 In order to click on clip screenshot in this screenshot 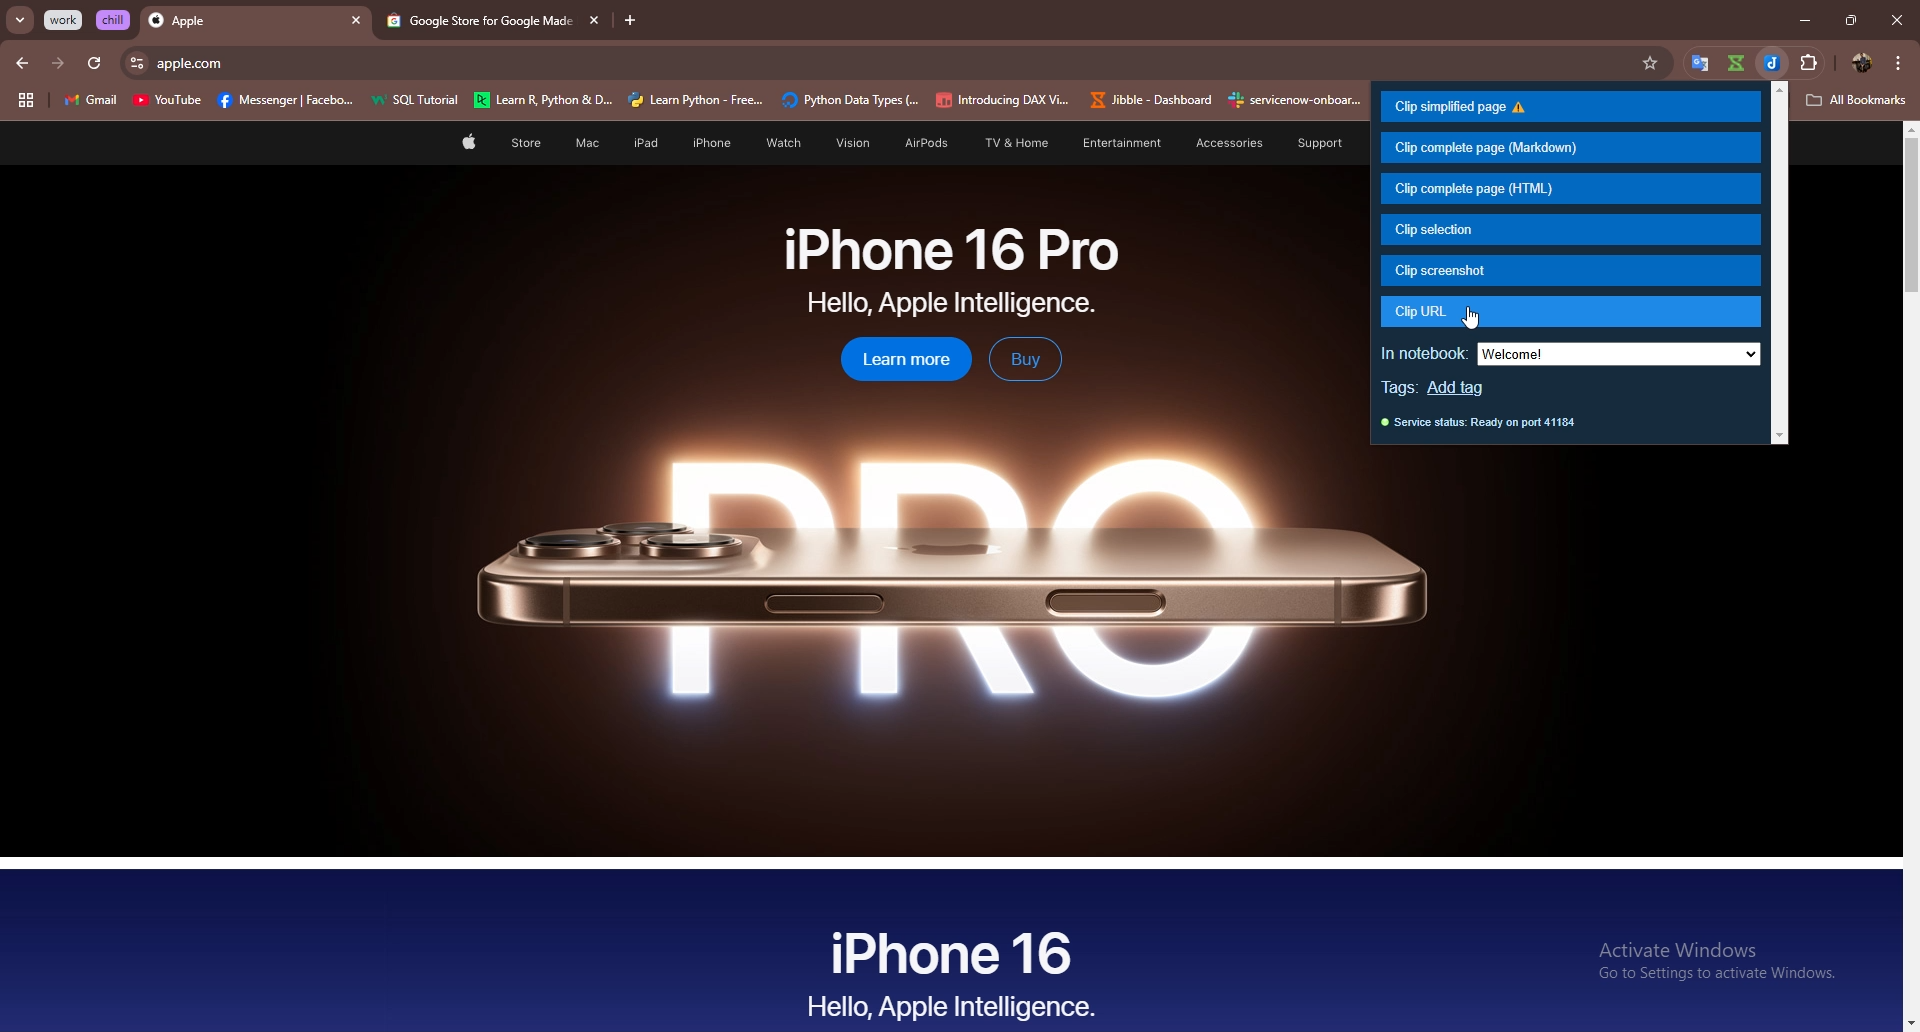, I will do `click(1571, 270)`.